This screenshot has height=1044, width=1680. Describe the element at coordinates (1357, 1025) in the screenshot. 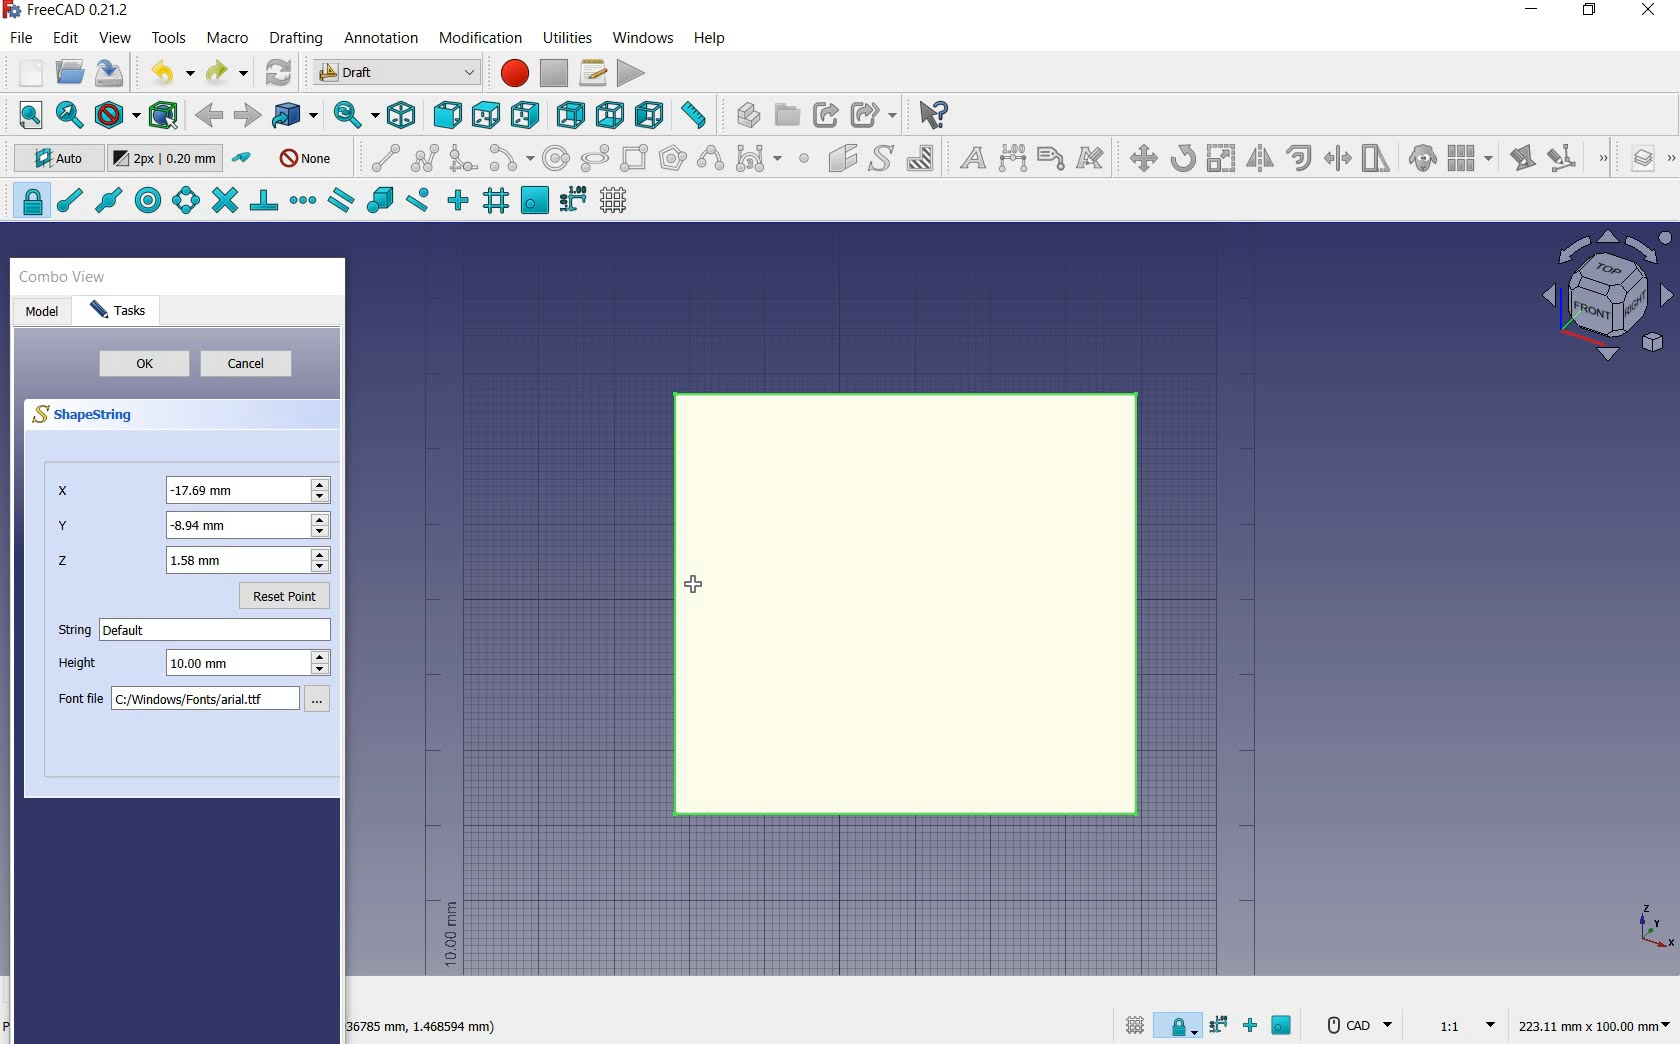

I see `CAD Navigation Style` at that location.